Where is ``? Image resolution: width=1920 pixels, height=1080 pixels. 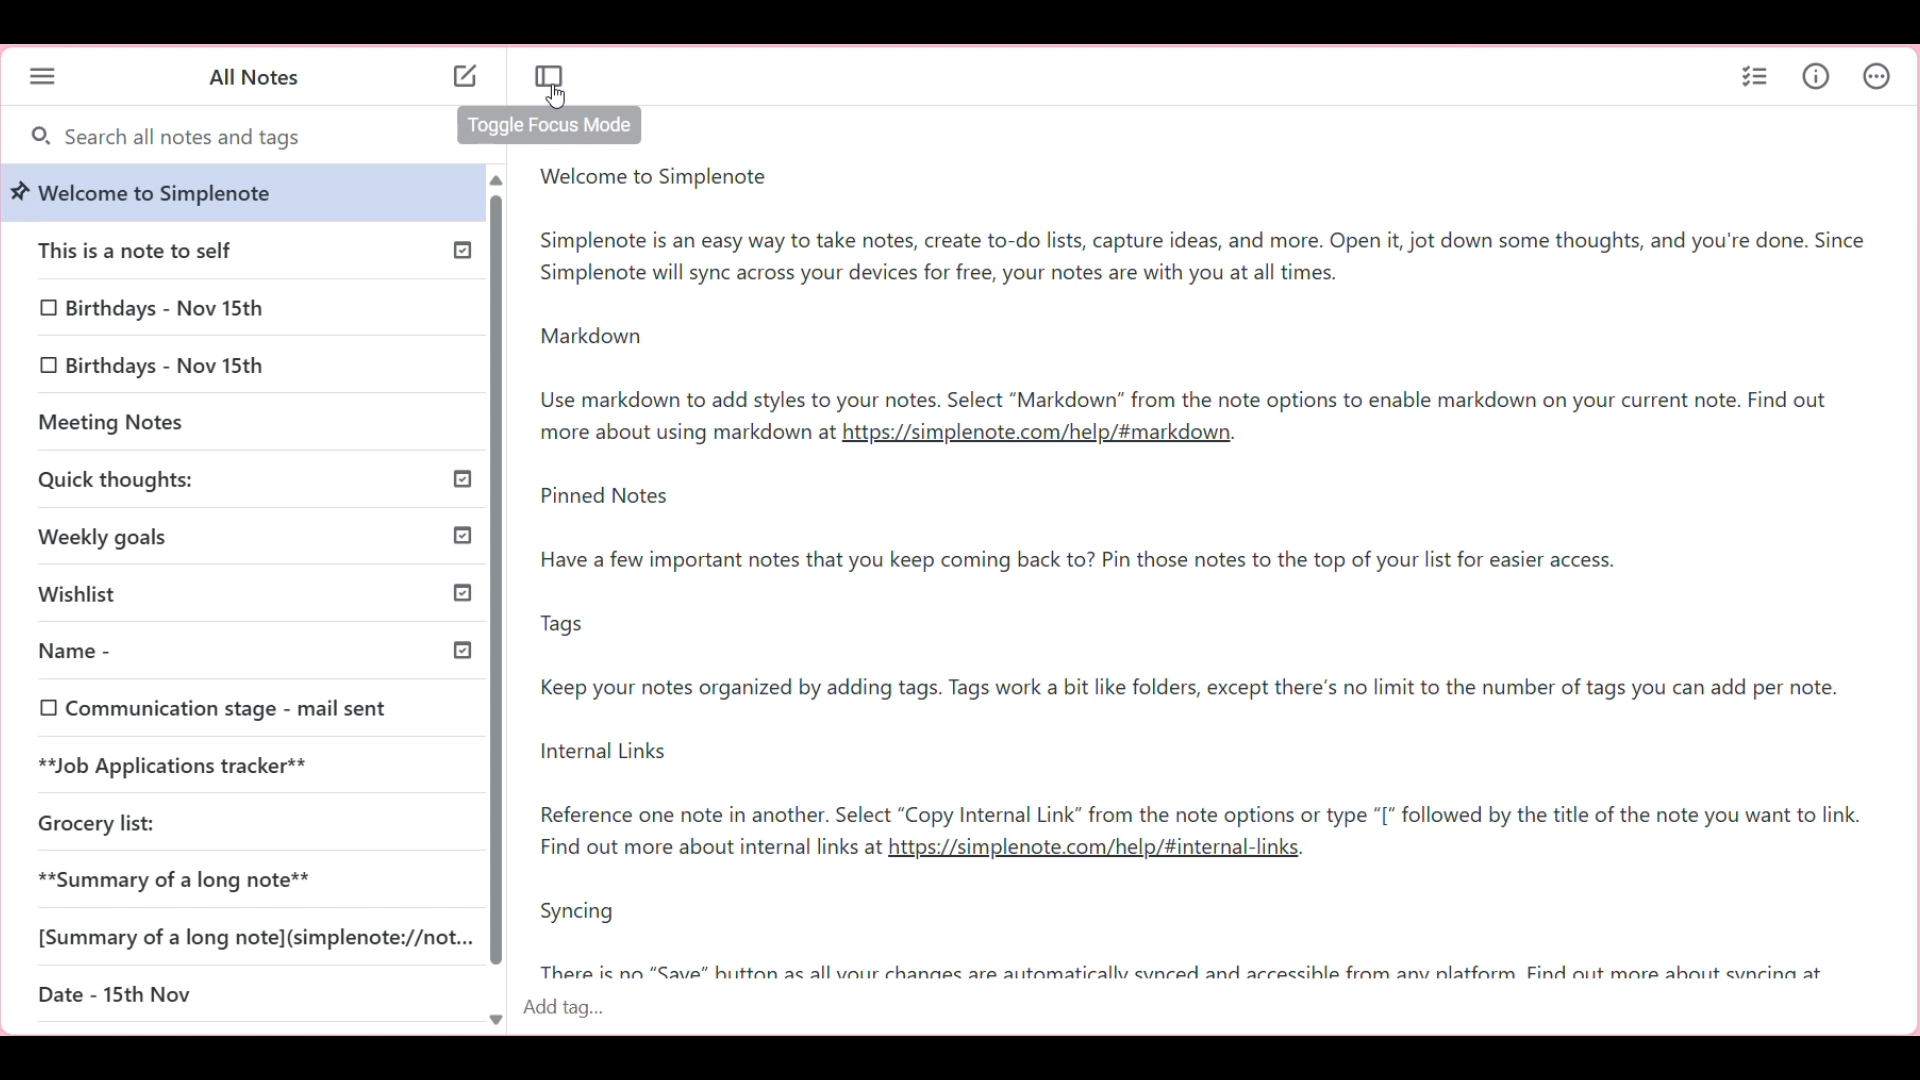  is located at coordinates (457, 479).